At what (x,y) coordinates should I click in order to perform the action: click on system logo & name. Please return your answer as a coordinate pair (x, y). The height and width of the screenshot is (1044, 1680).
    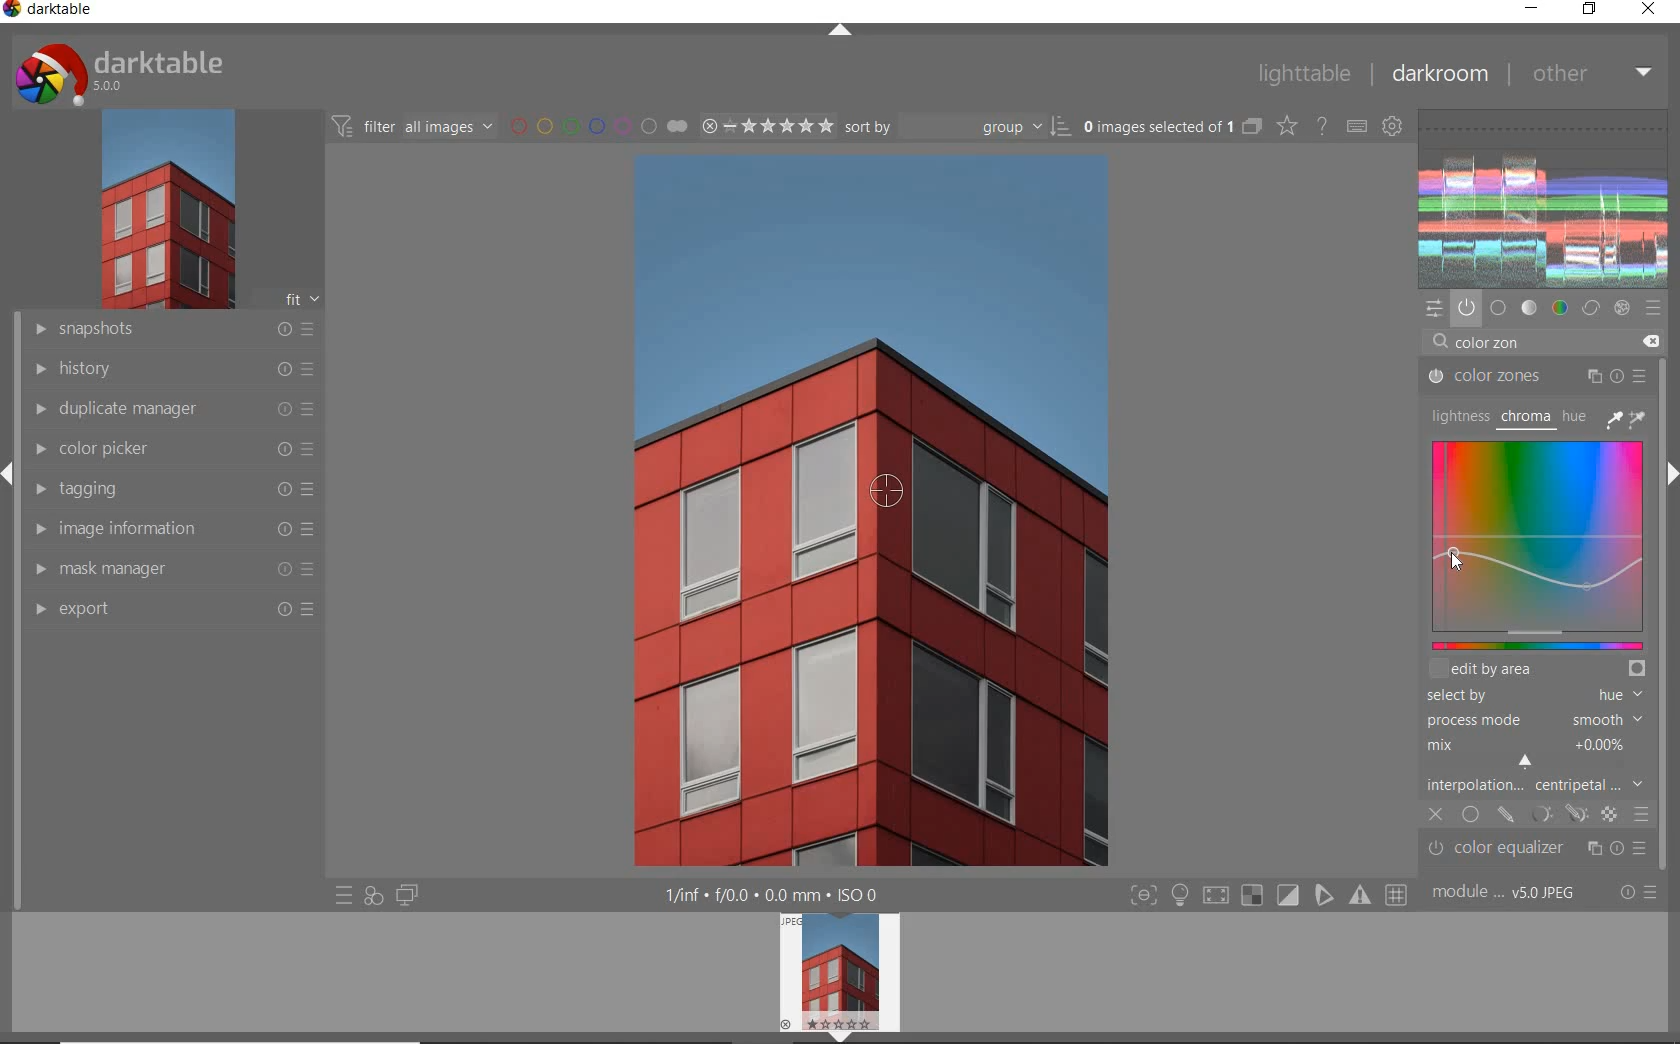
    Looking at the image, I should click on (123, 74).